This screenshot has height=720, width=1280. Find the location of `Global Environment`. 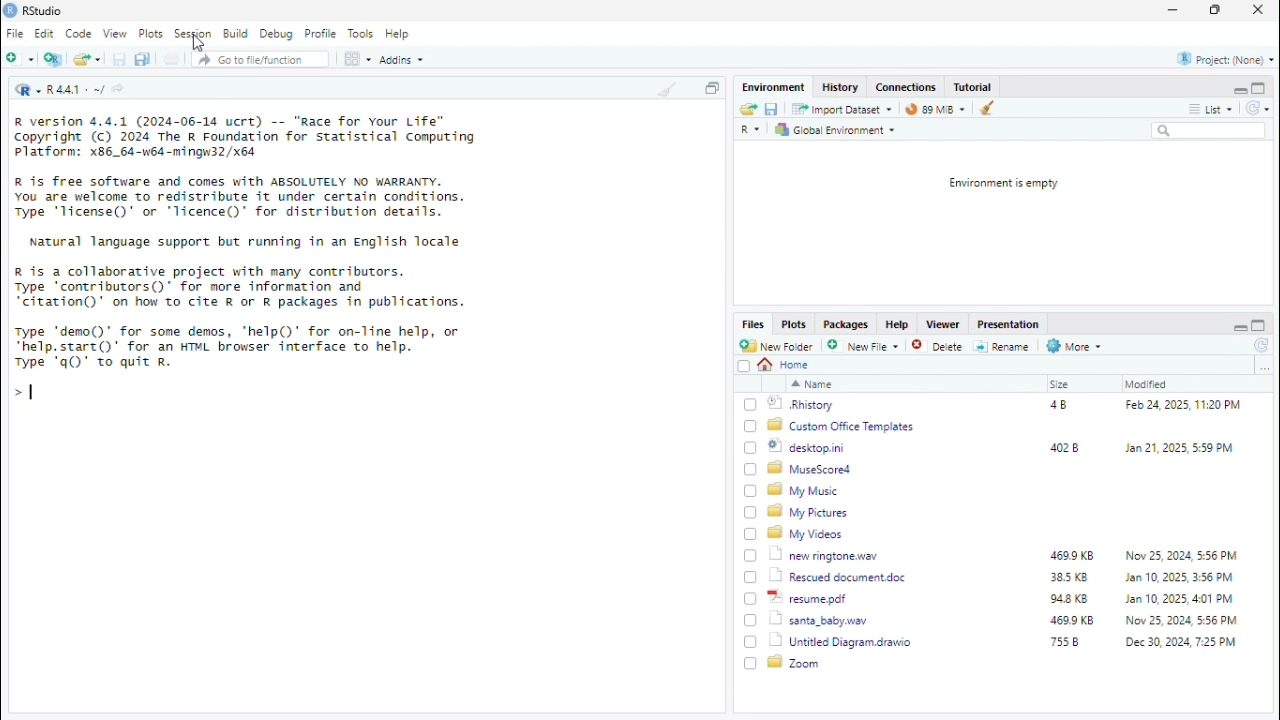

Global Environment is located at coordinates (836, 130).